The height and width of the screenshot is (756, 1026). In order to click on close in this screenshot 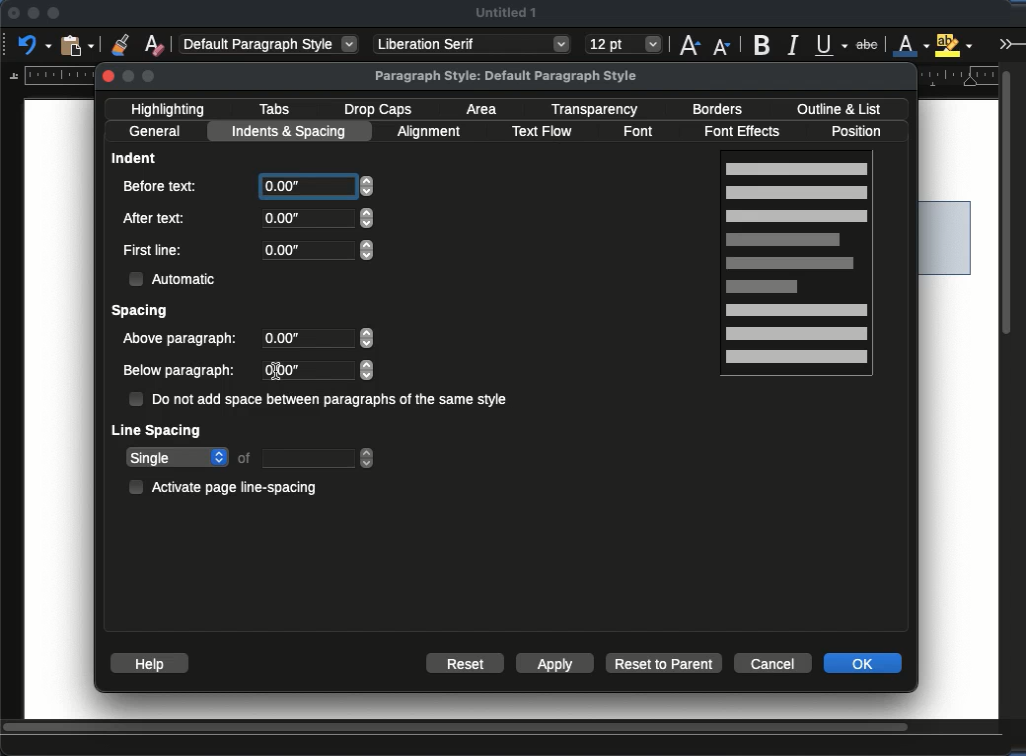, I will do `click(110, 76)`.